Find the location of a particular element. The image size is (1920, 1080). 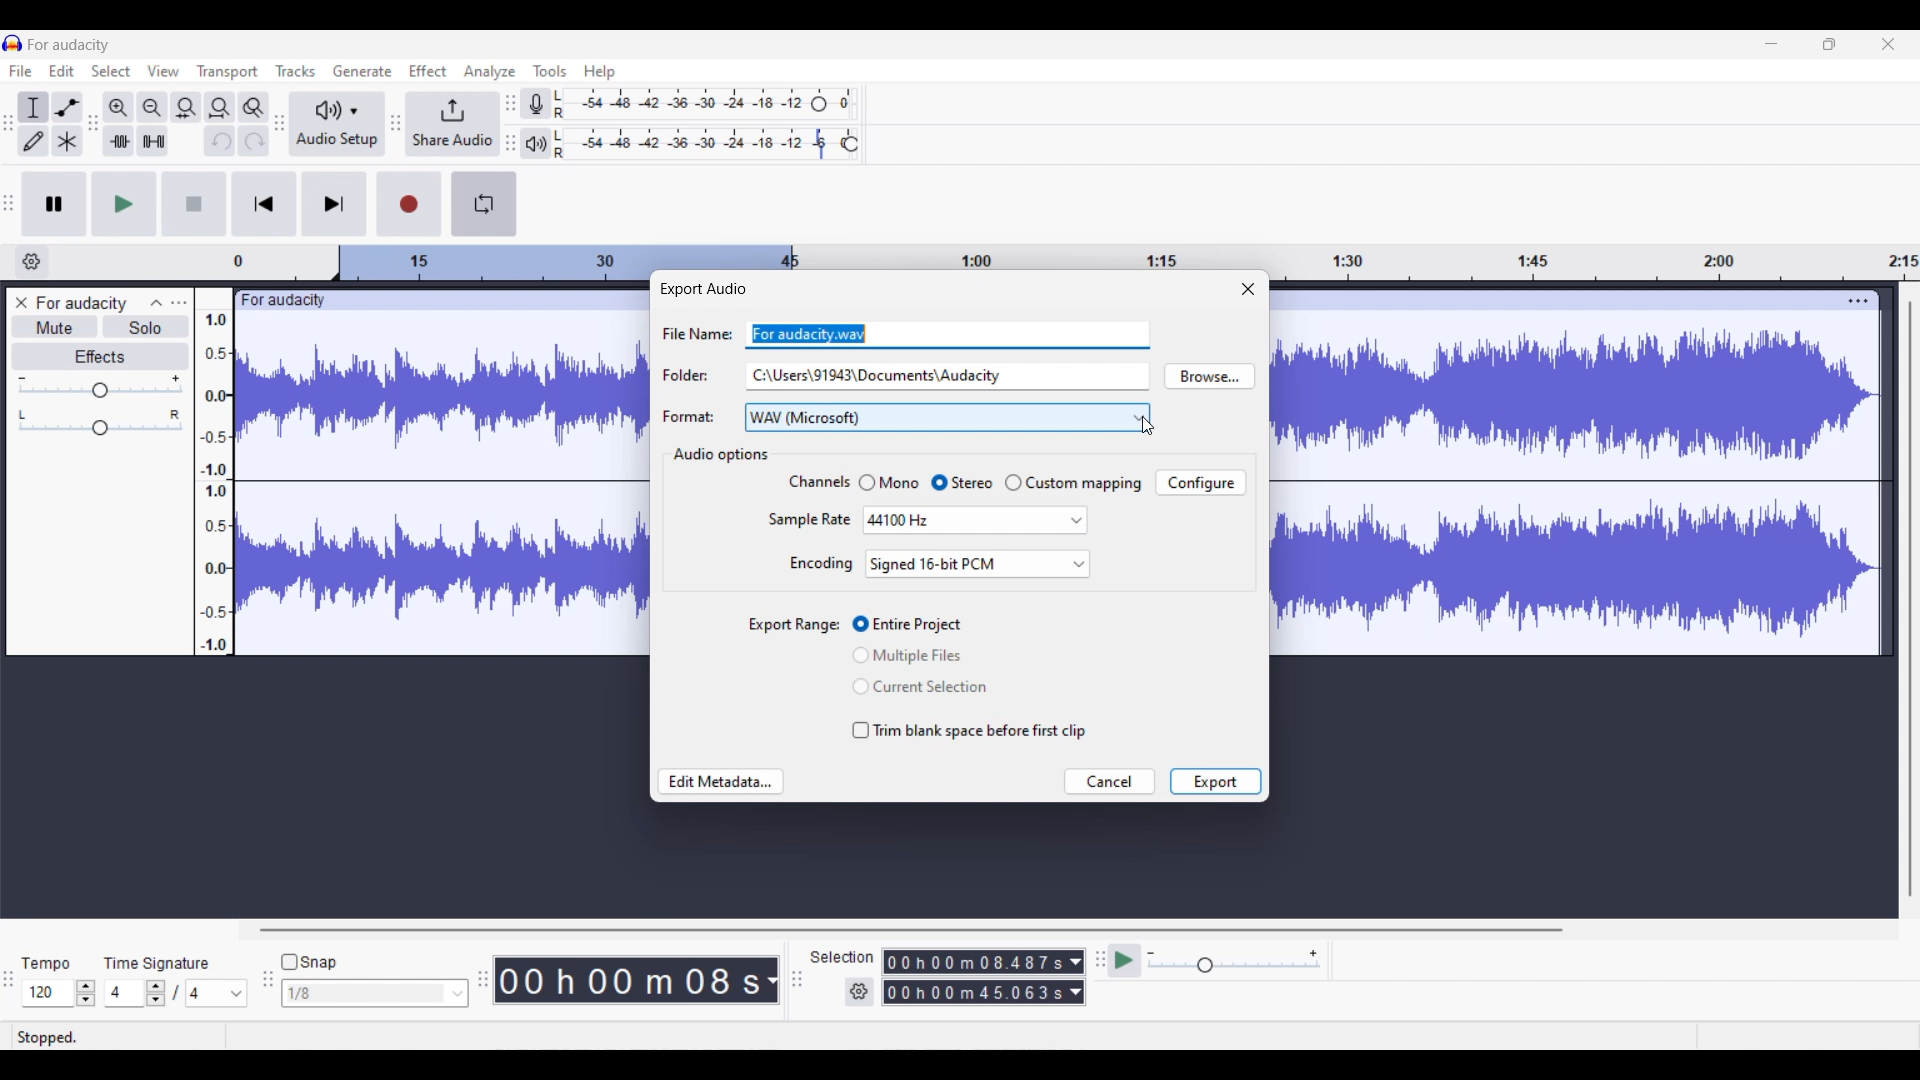

Play/Play once is located at coordinates (125, 204).